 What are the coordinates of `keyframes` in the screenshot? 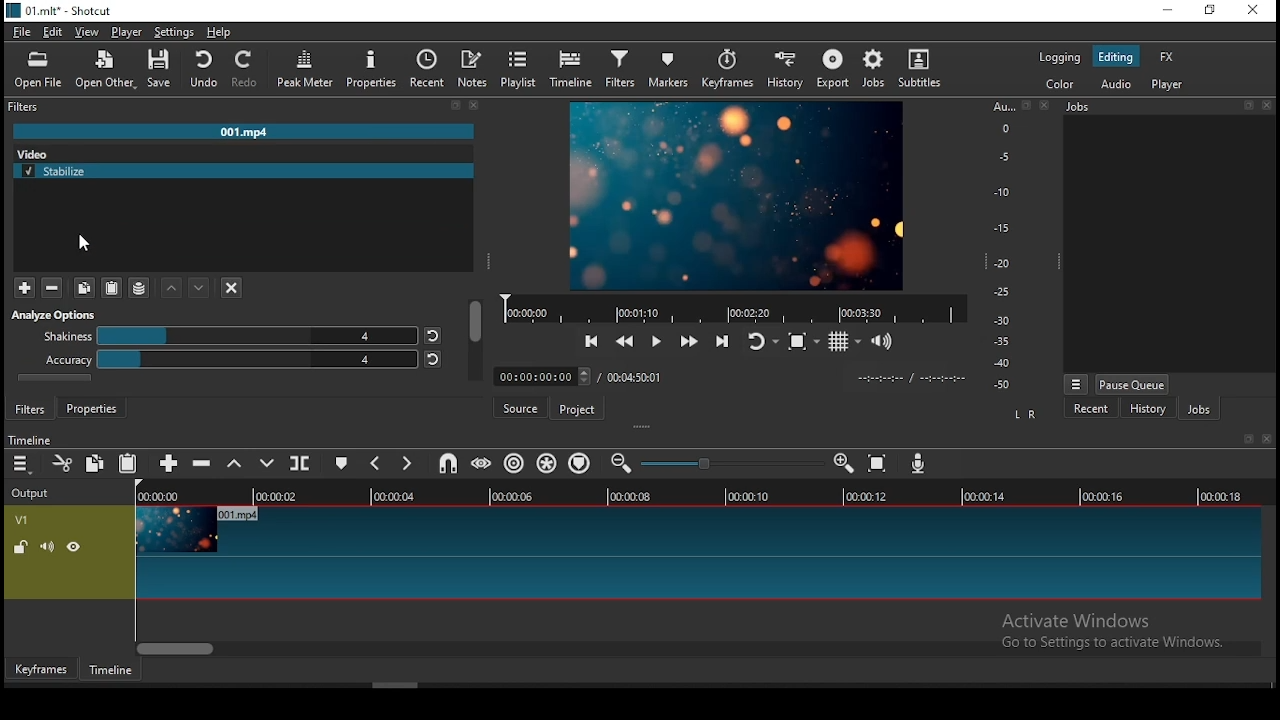 It's located at (39, 668).